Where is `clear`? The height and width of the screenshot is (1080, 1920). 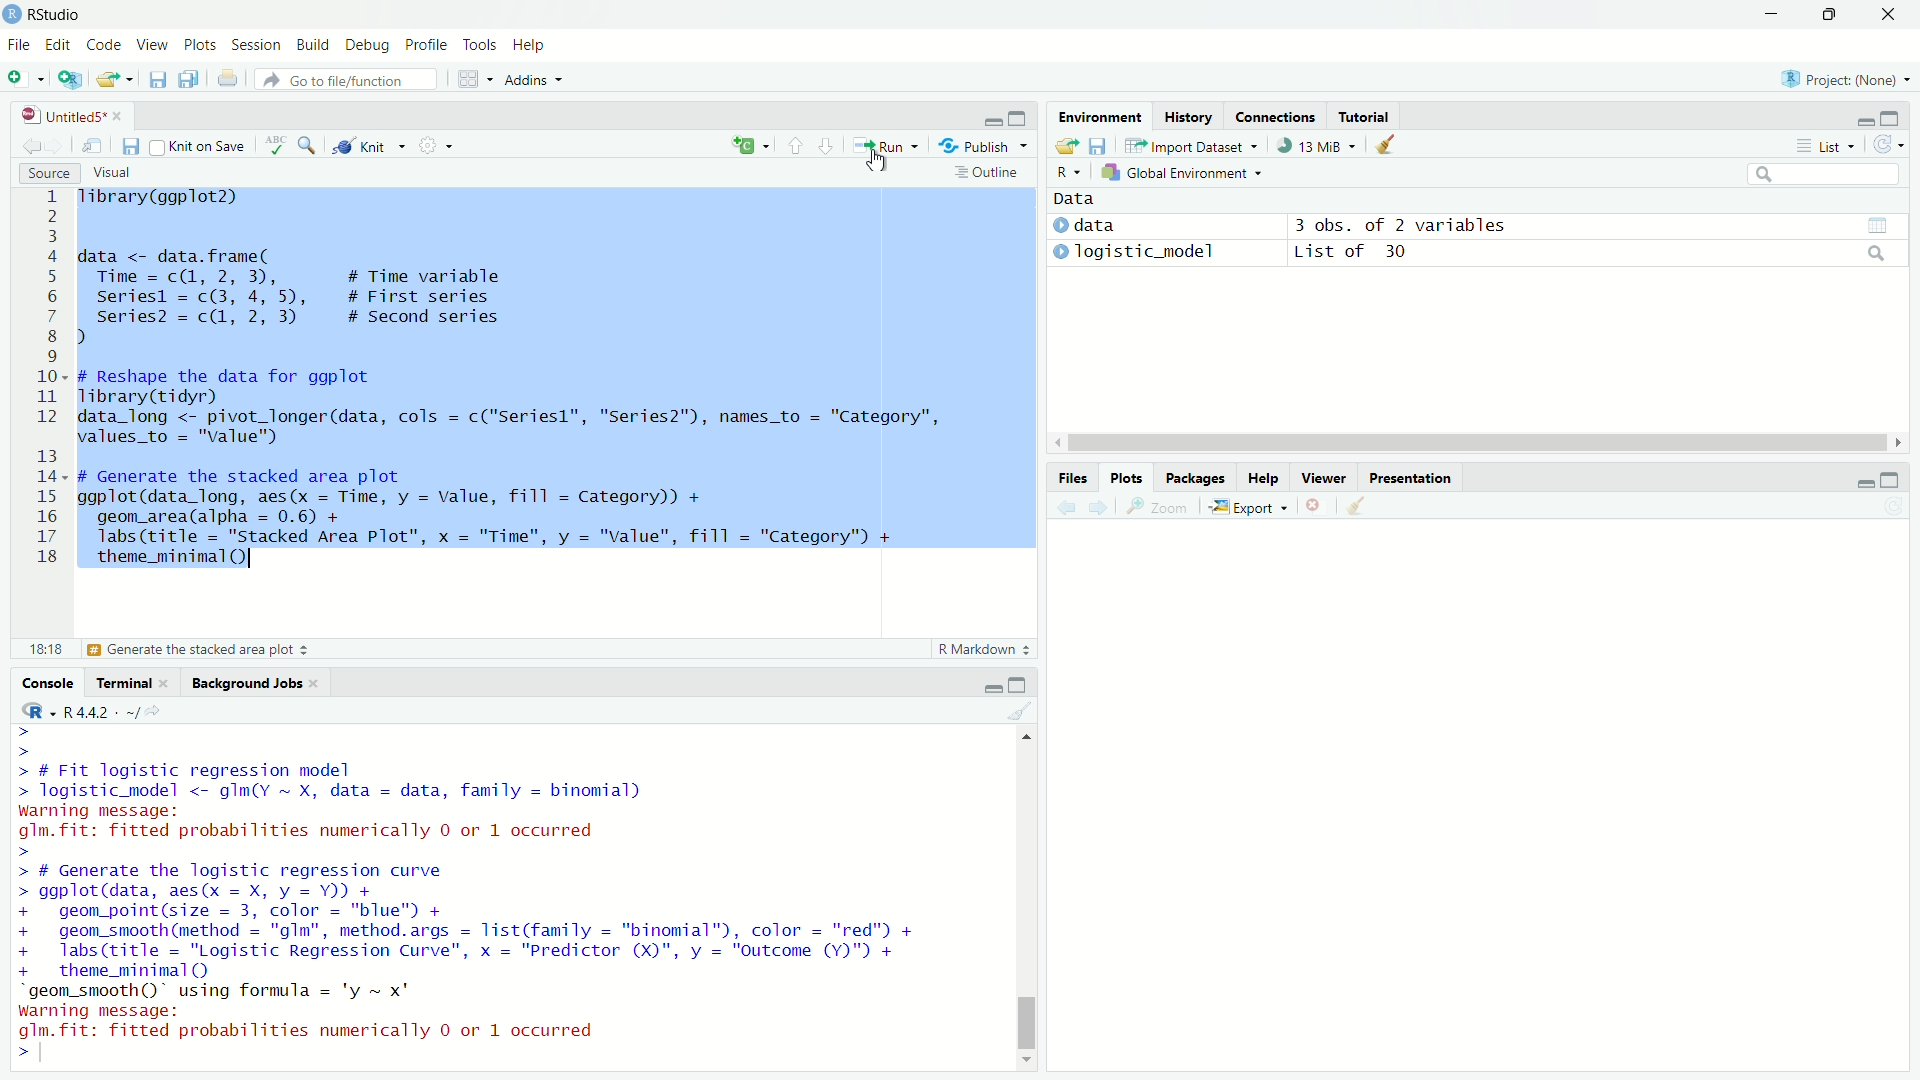
clear is located at coordinates (1021, 713).